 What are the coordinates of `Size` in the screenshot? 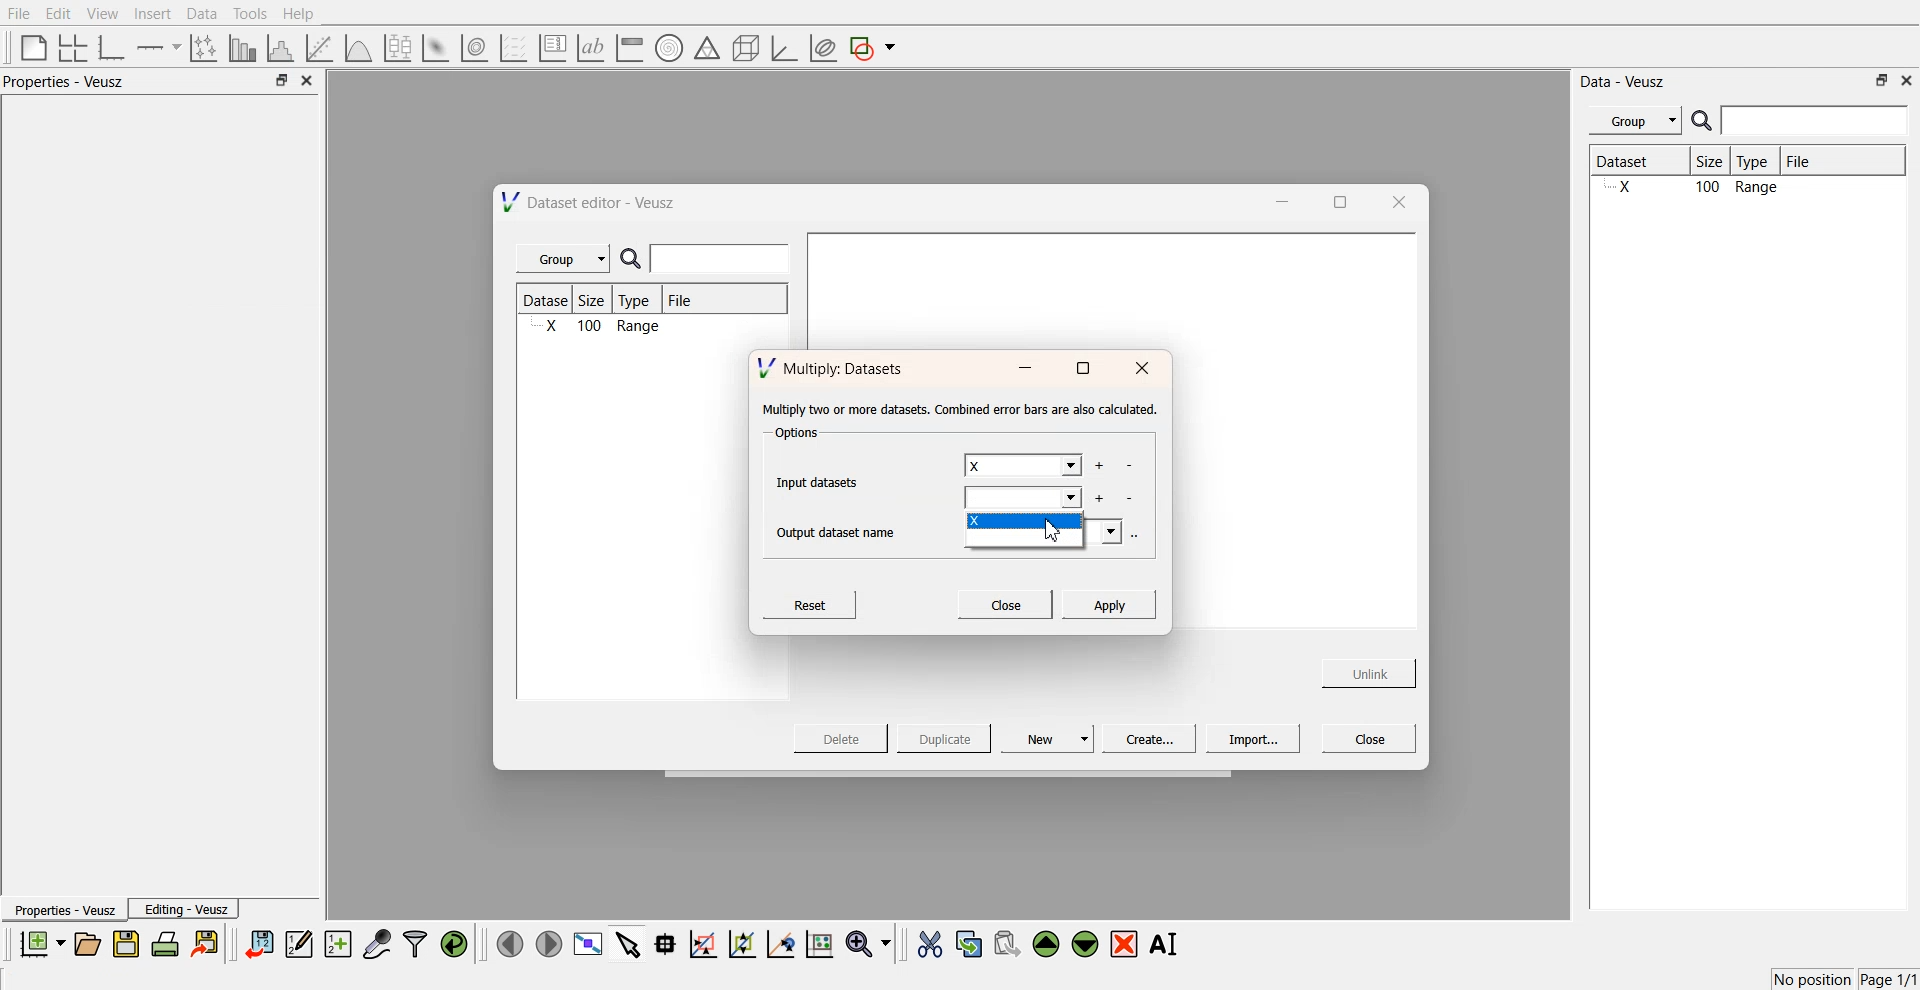 It's located at (1715, 163).